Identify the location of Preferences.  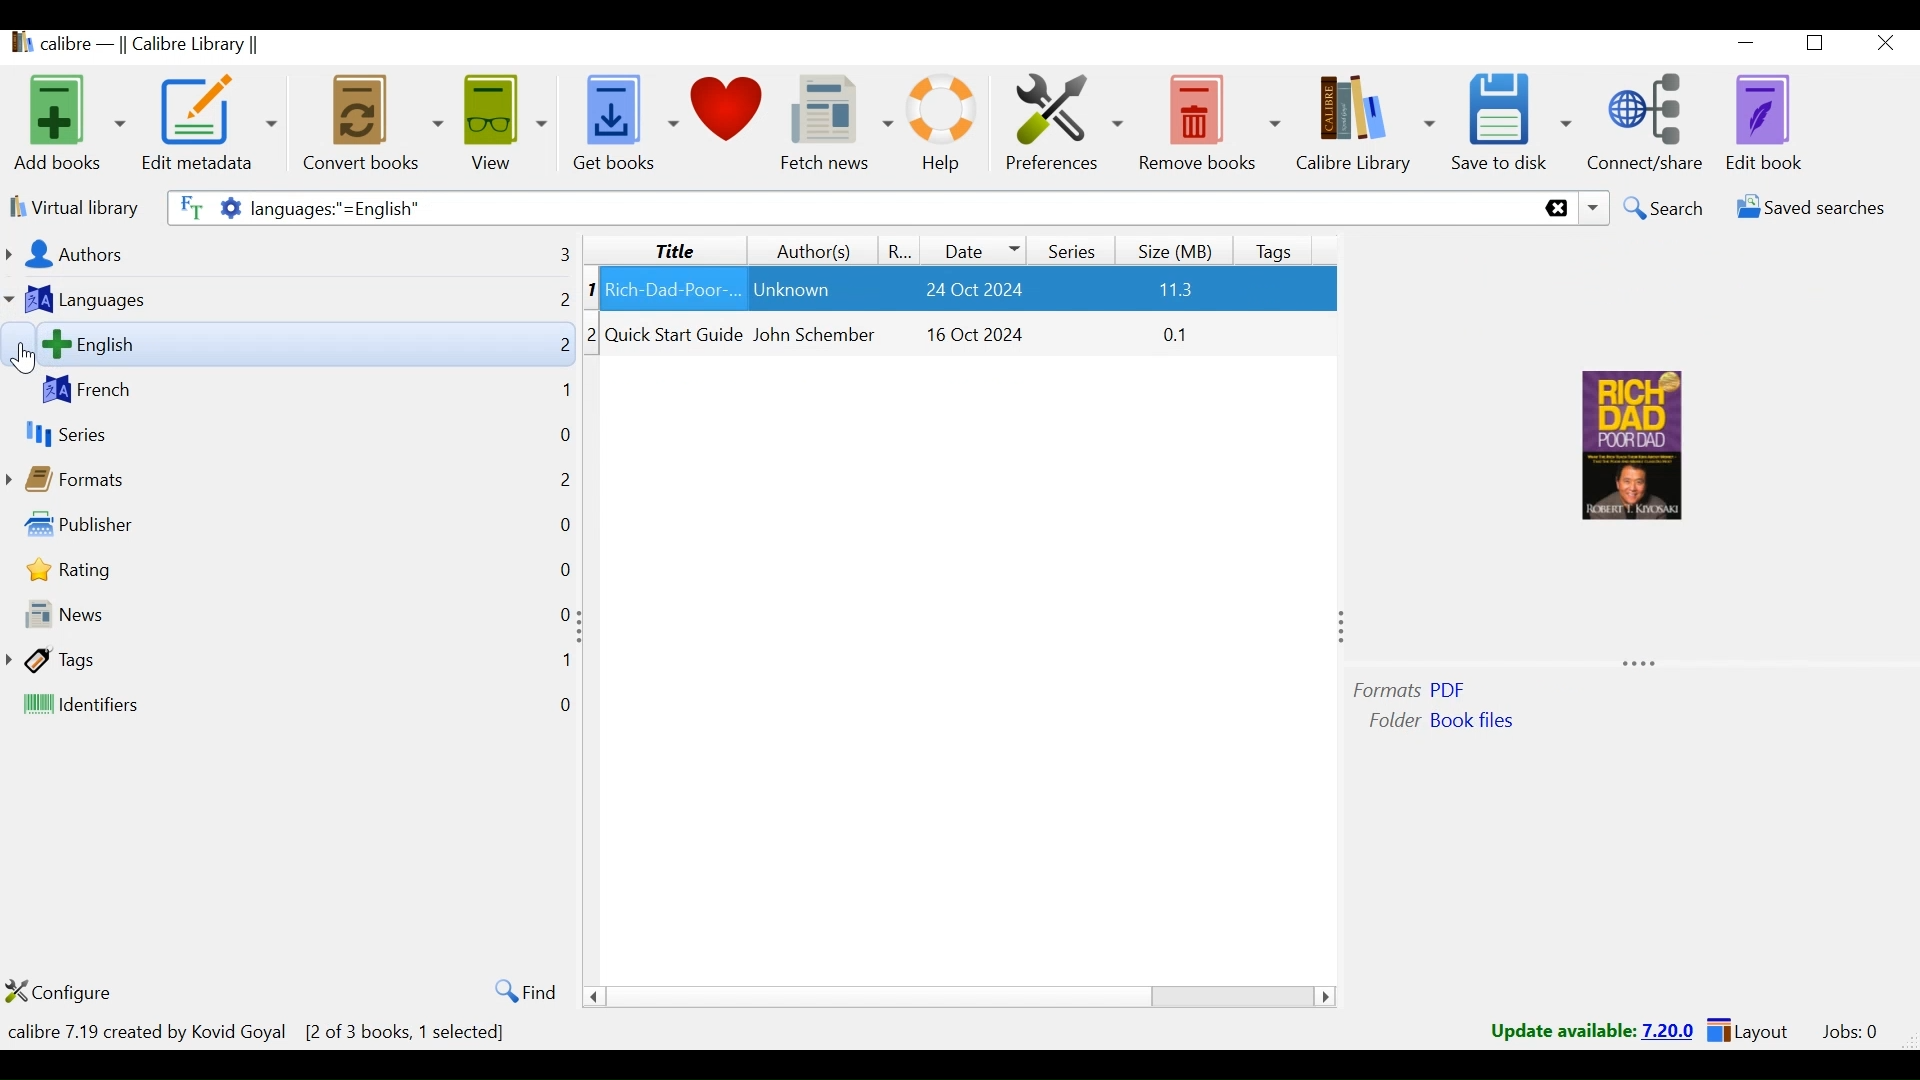
(1065, 123).